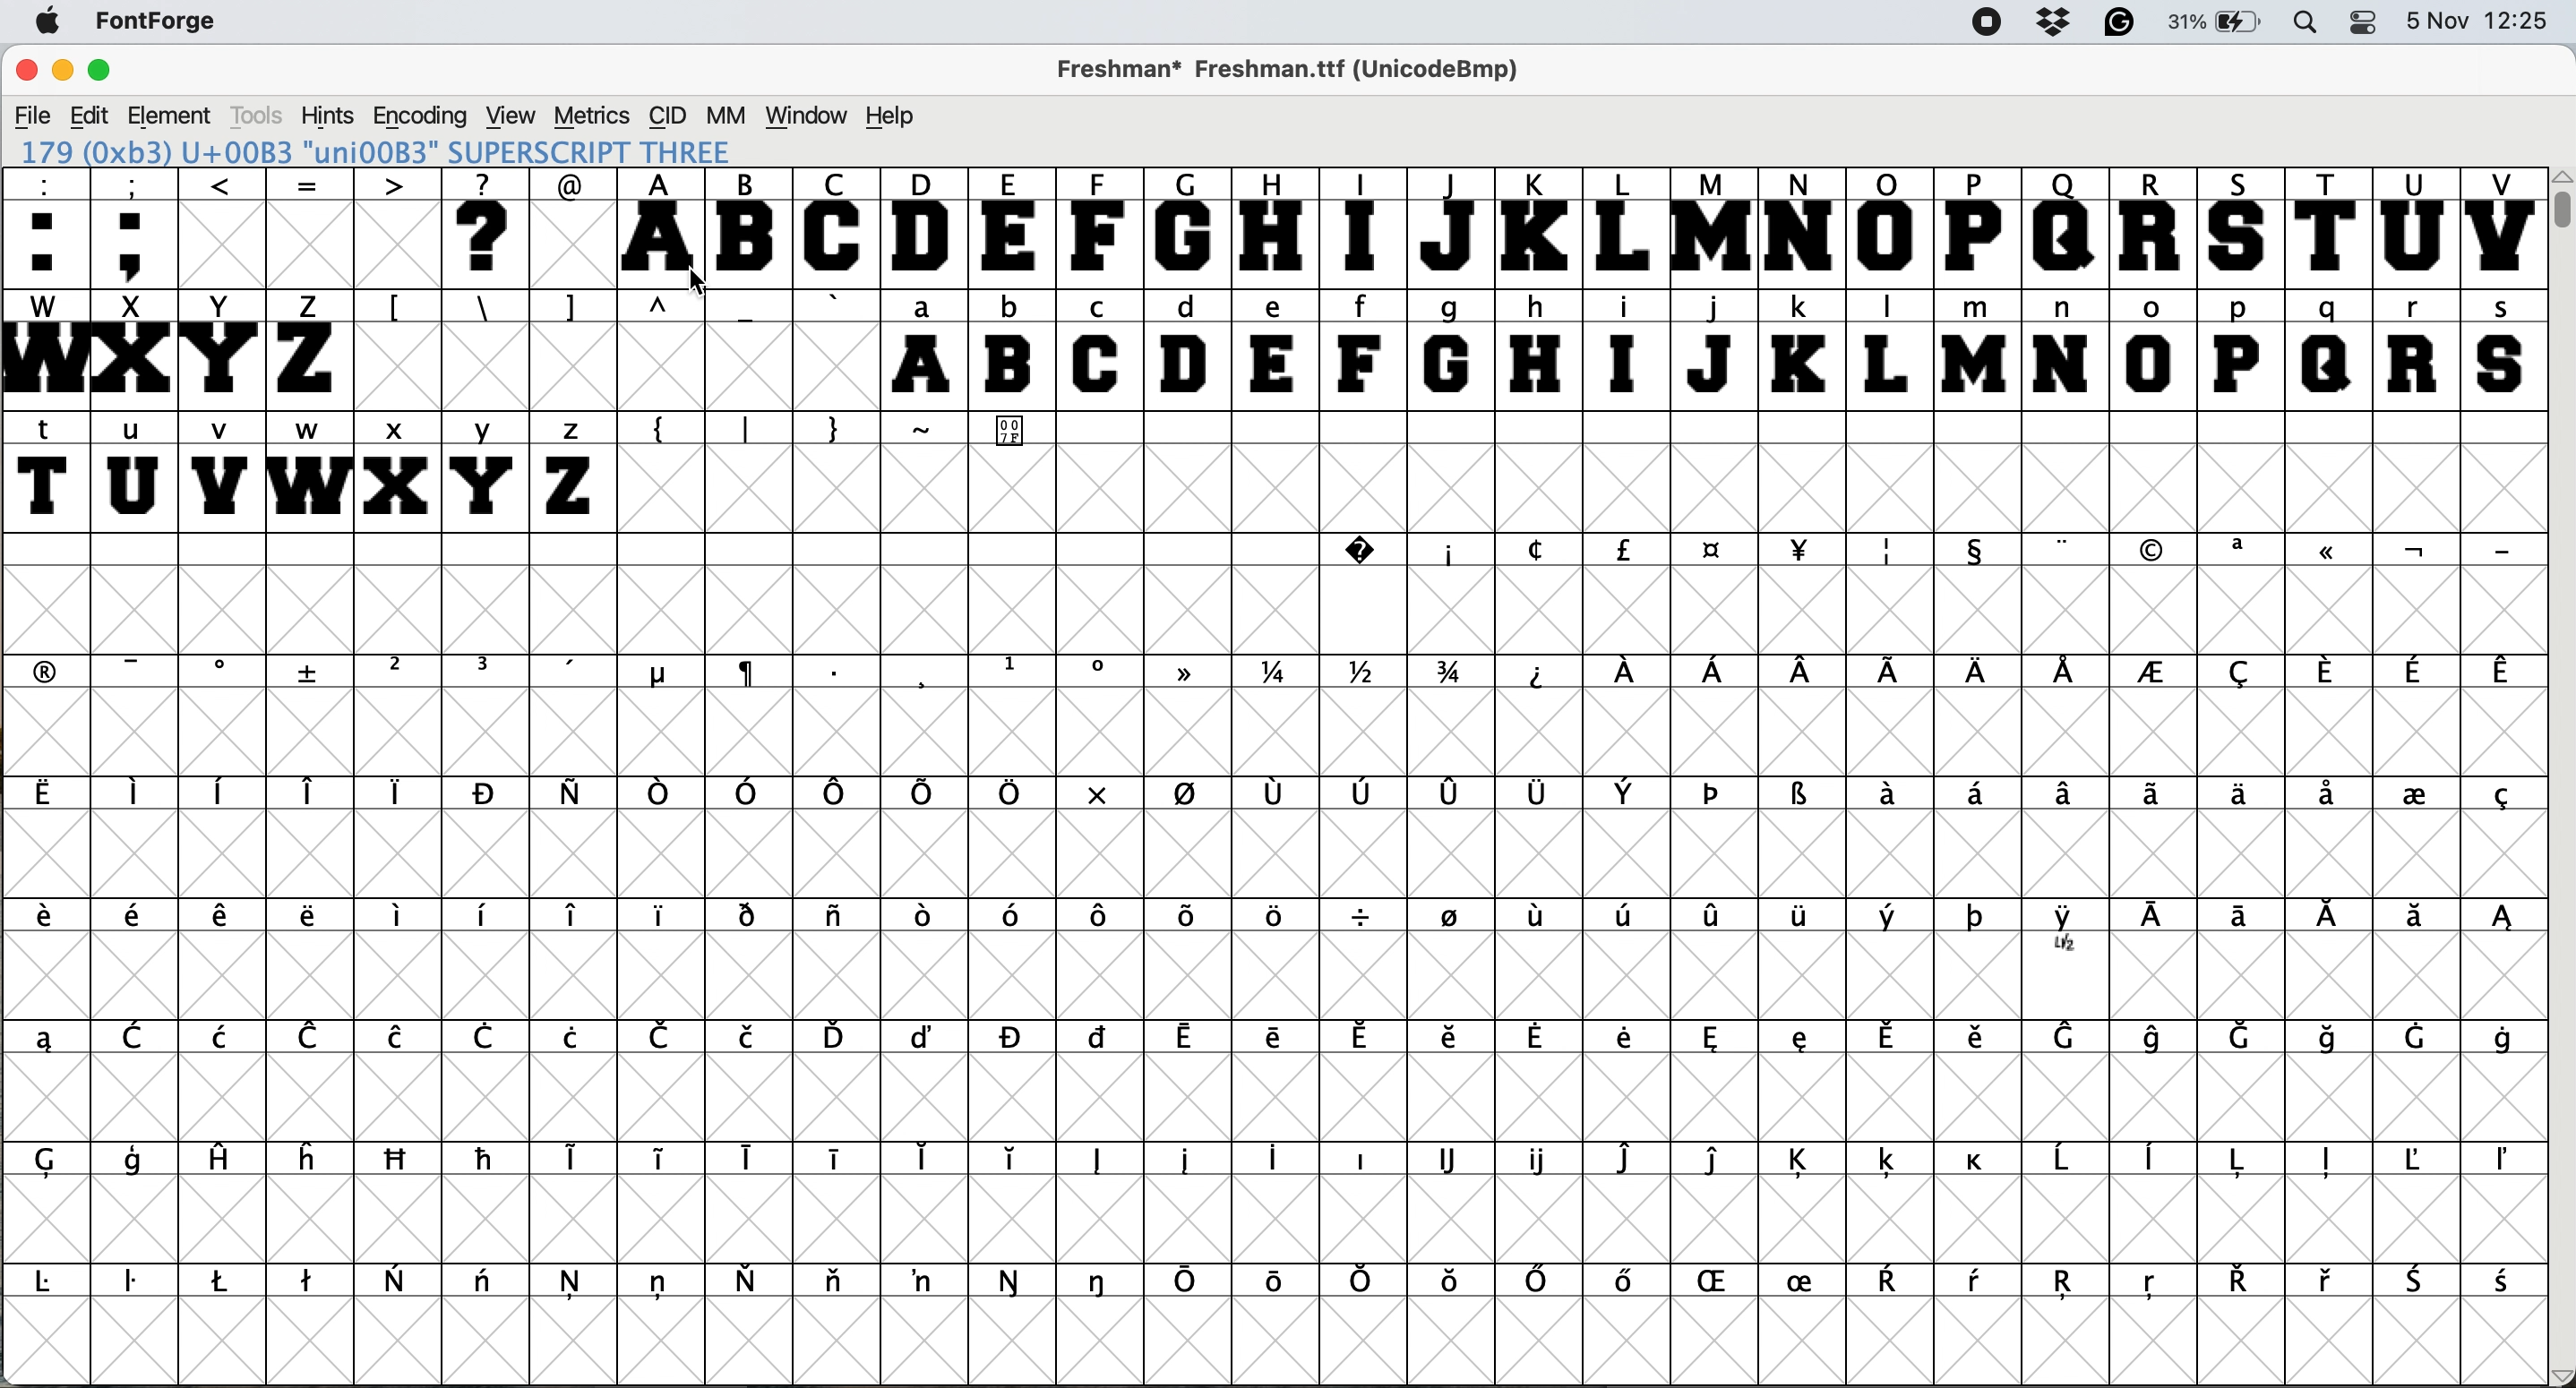 This screenshot has height=1388, width=2576. I want to click on symbol, so click(928, 1281).